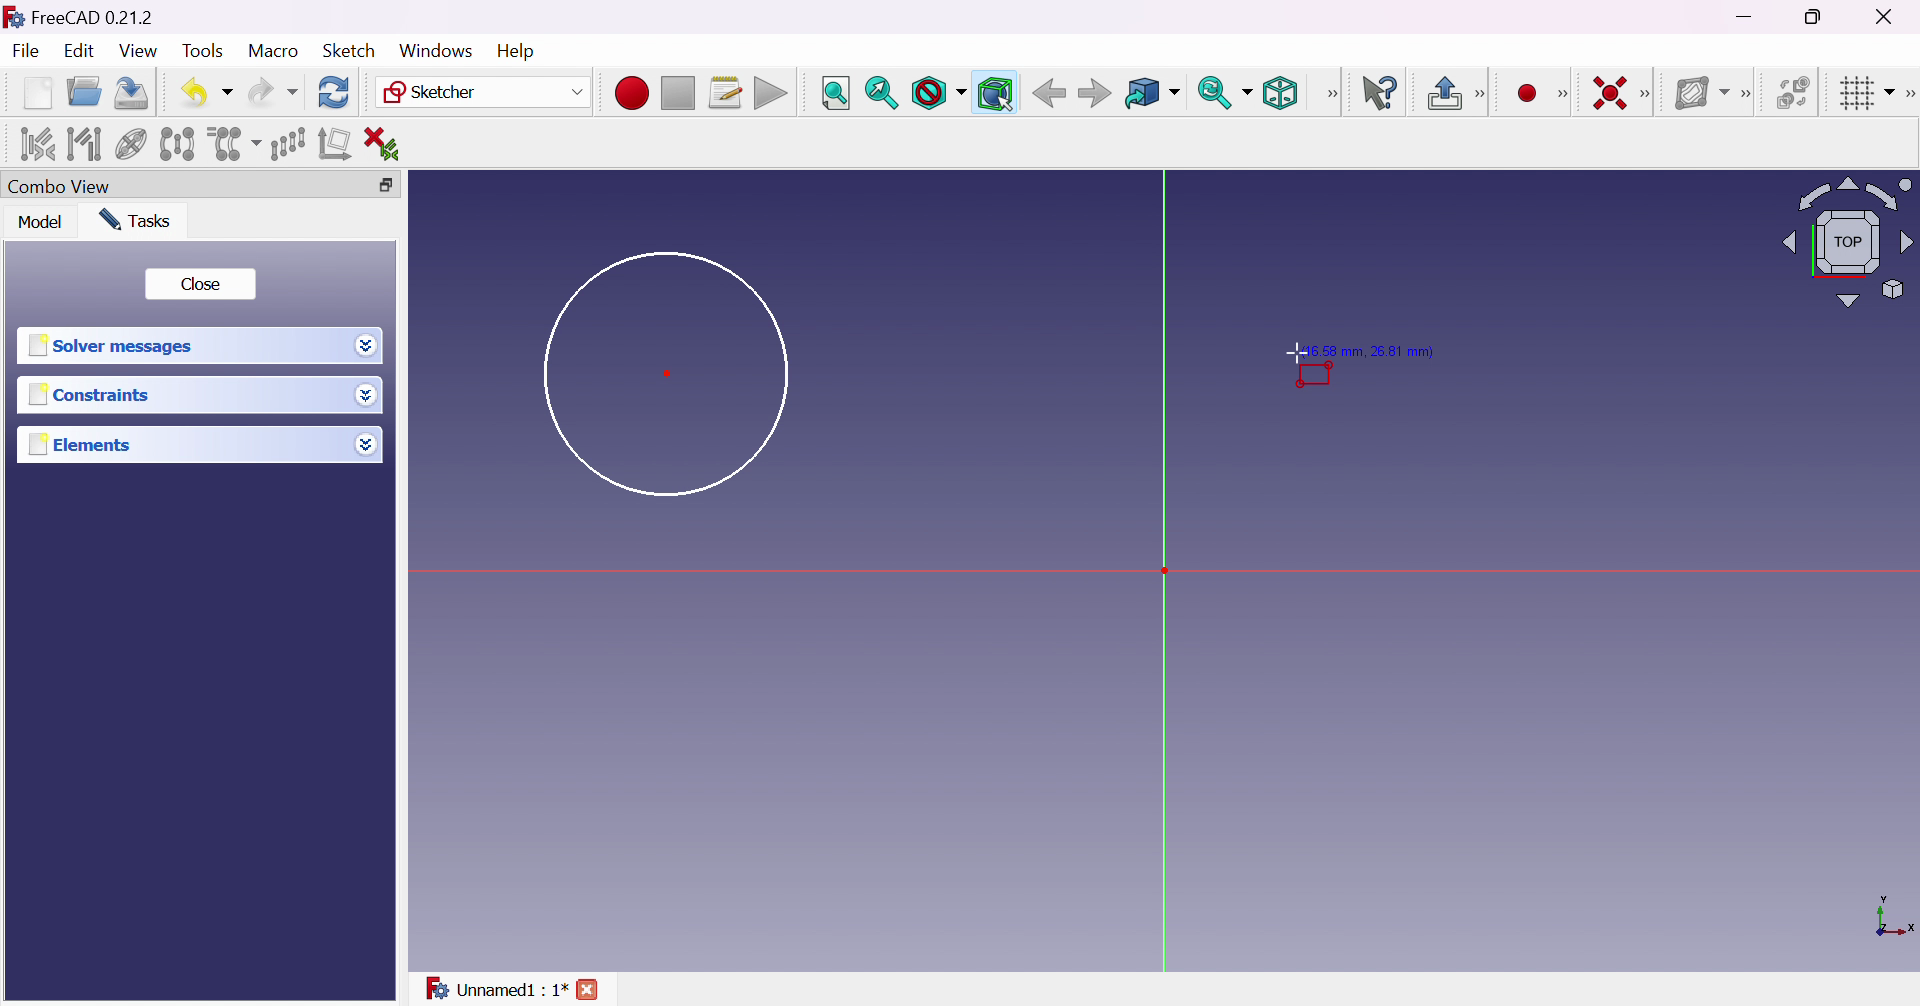 This screenshot has width=1920, height=1006. What do you see at coordinates (1527, 94) in the screenshot?
I see `Create point` at bounding box center [1527, 94].